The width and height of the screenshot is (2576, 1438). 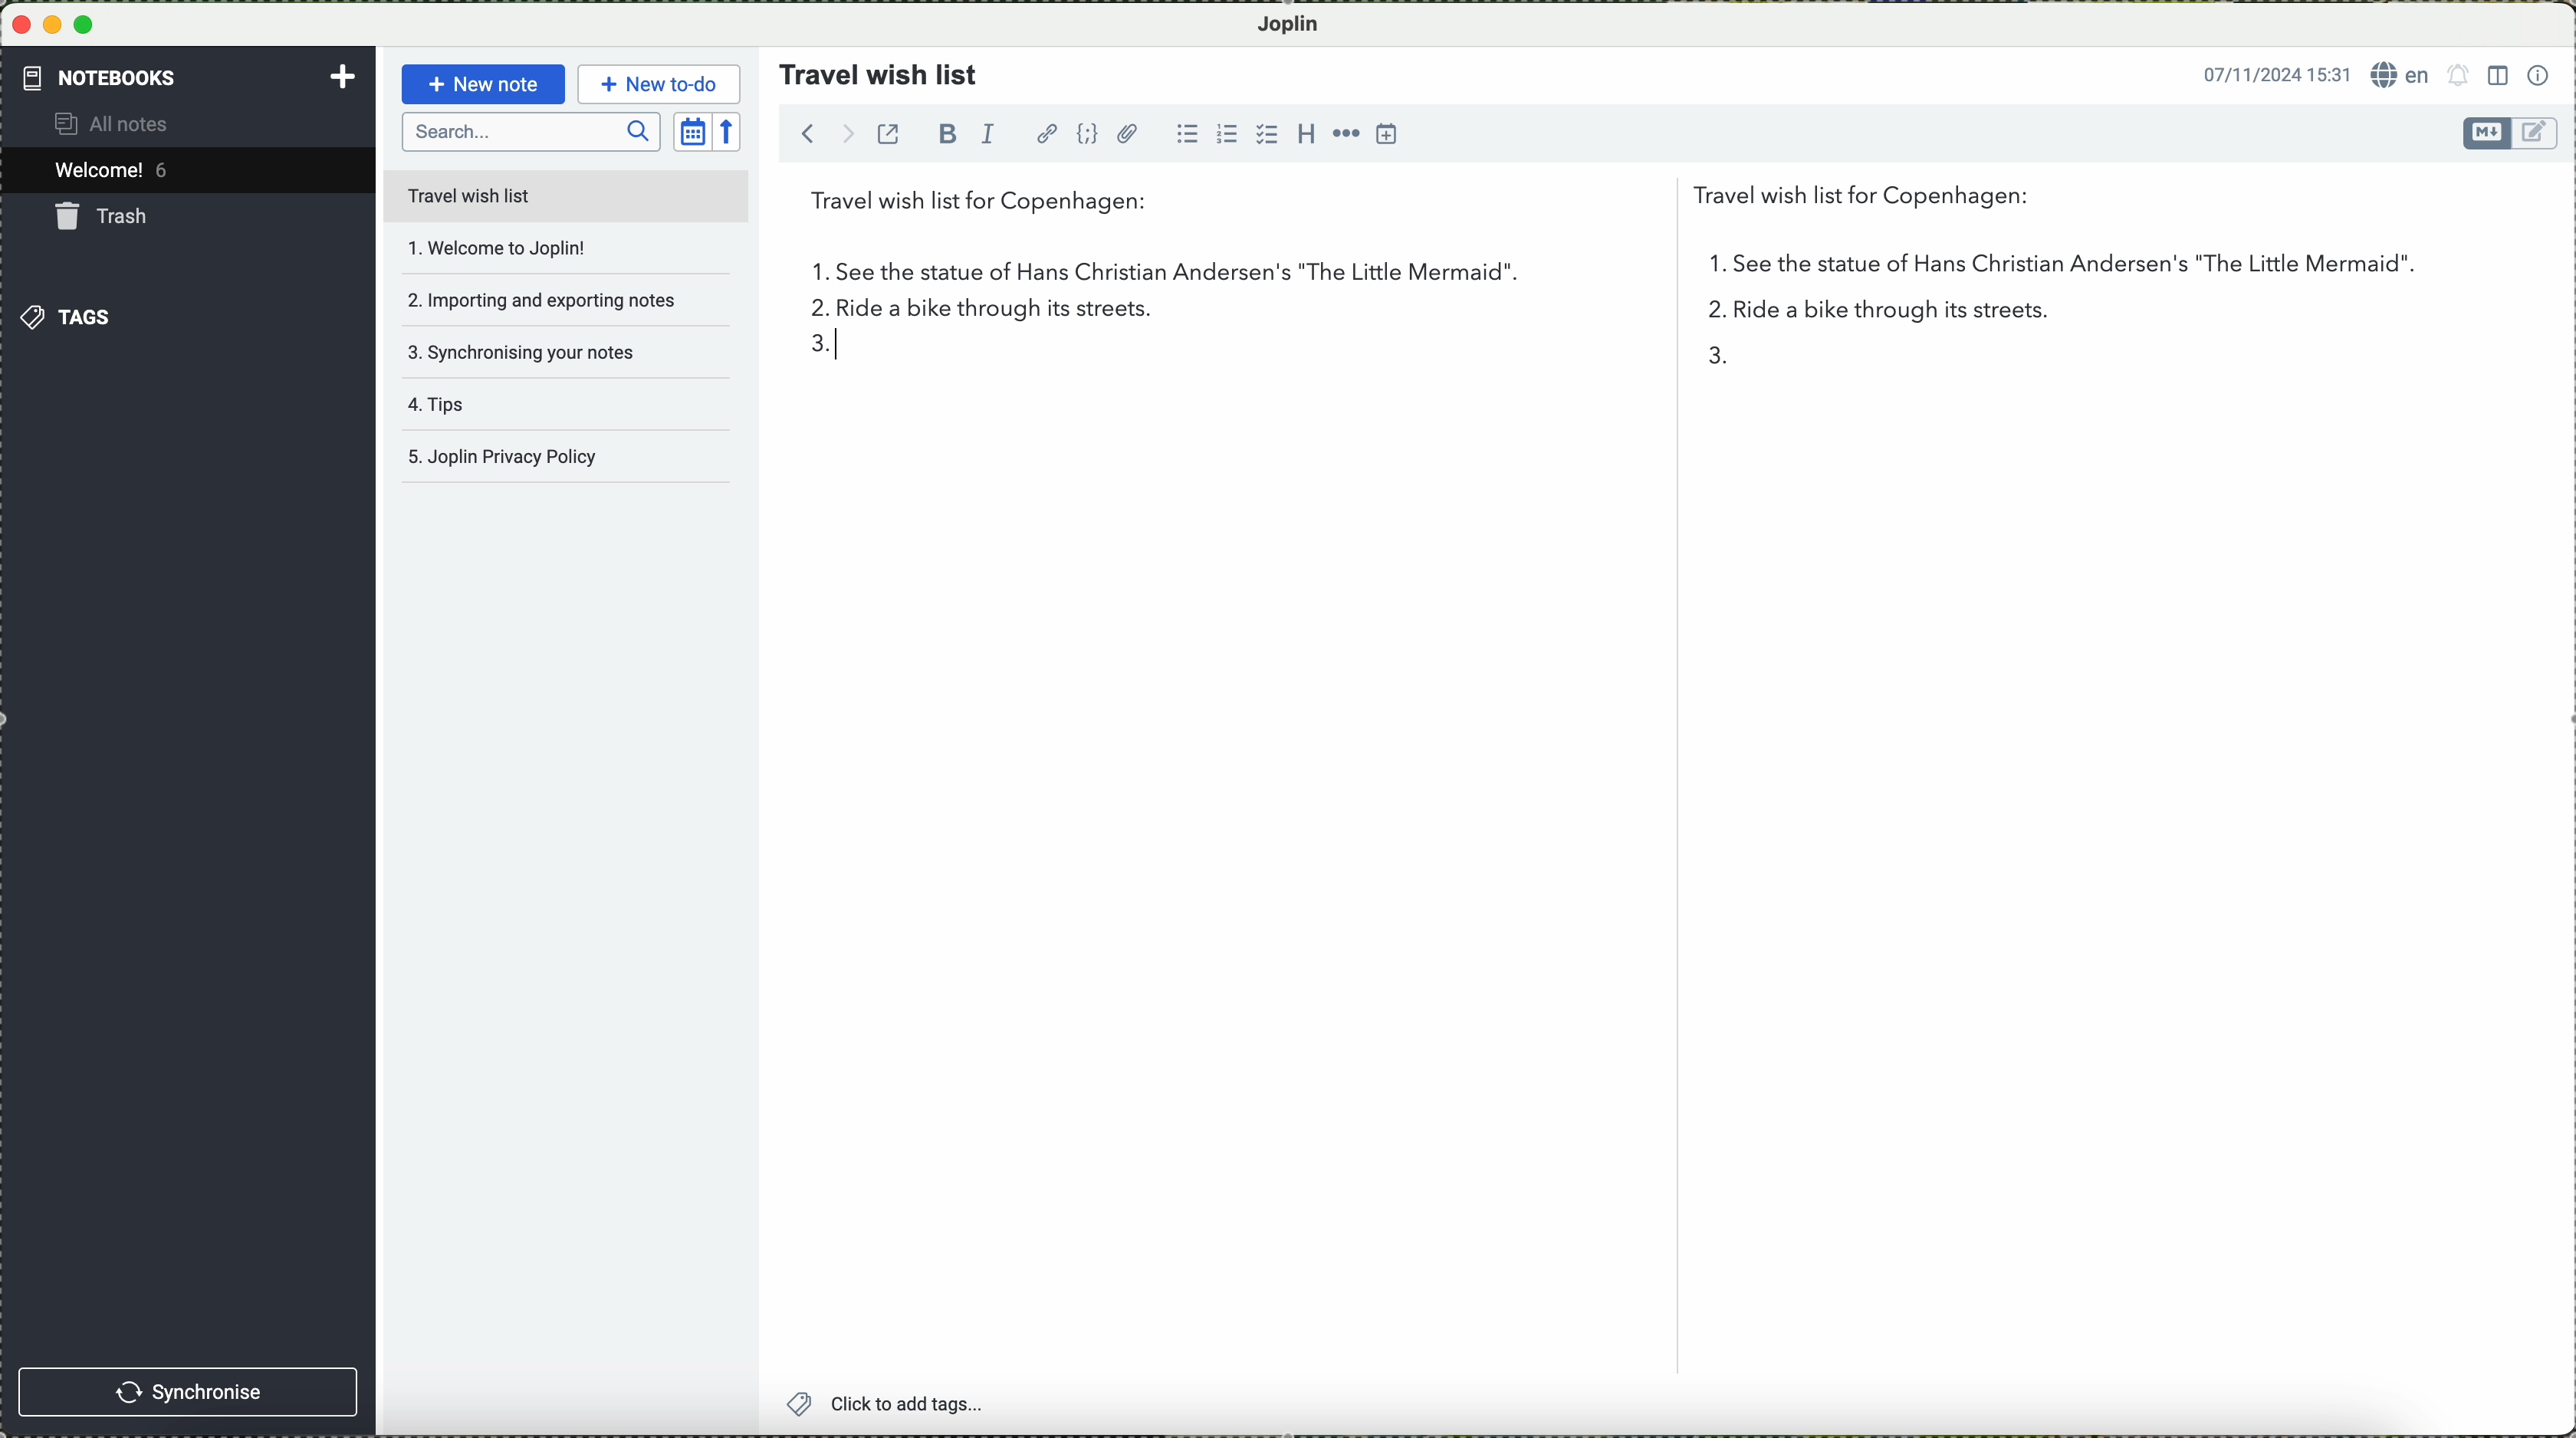 What do you see at coordinates (1389, 136) in the screenshot?
I see `insert time` at bounding box center [1389, 136].